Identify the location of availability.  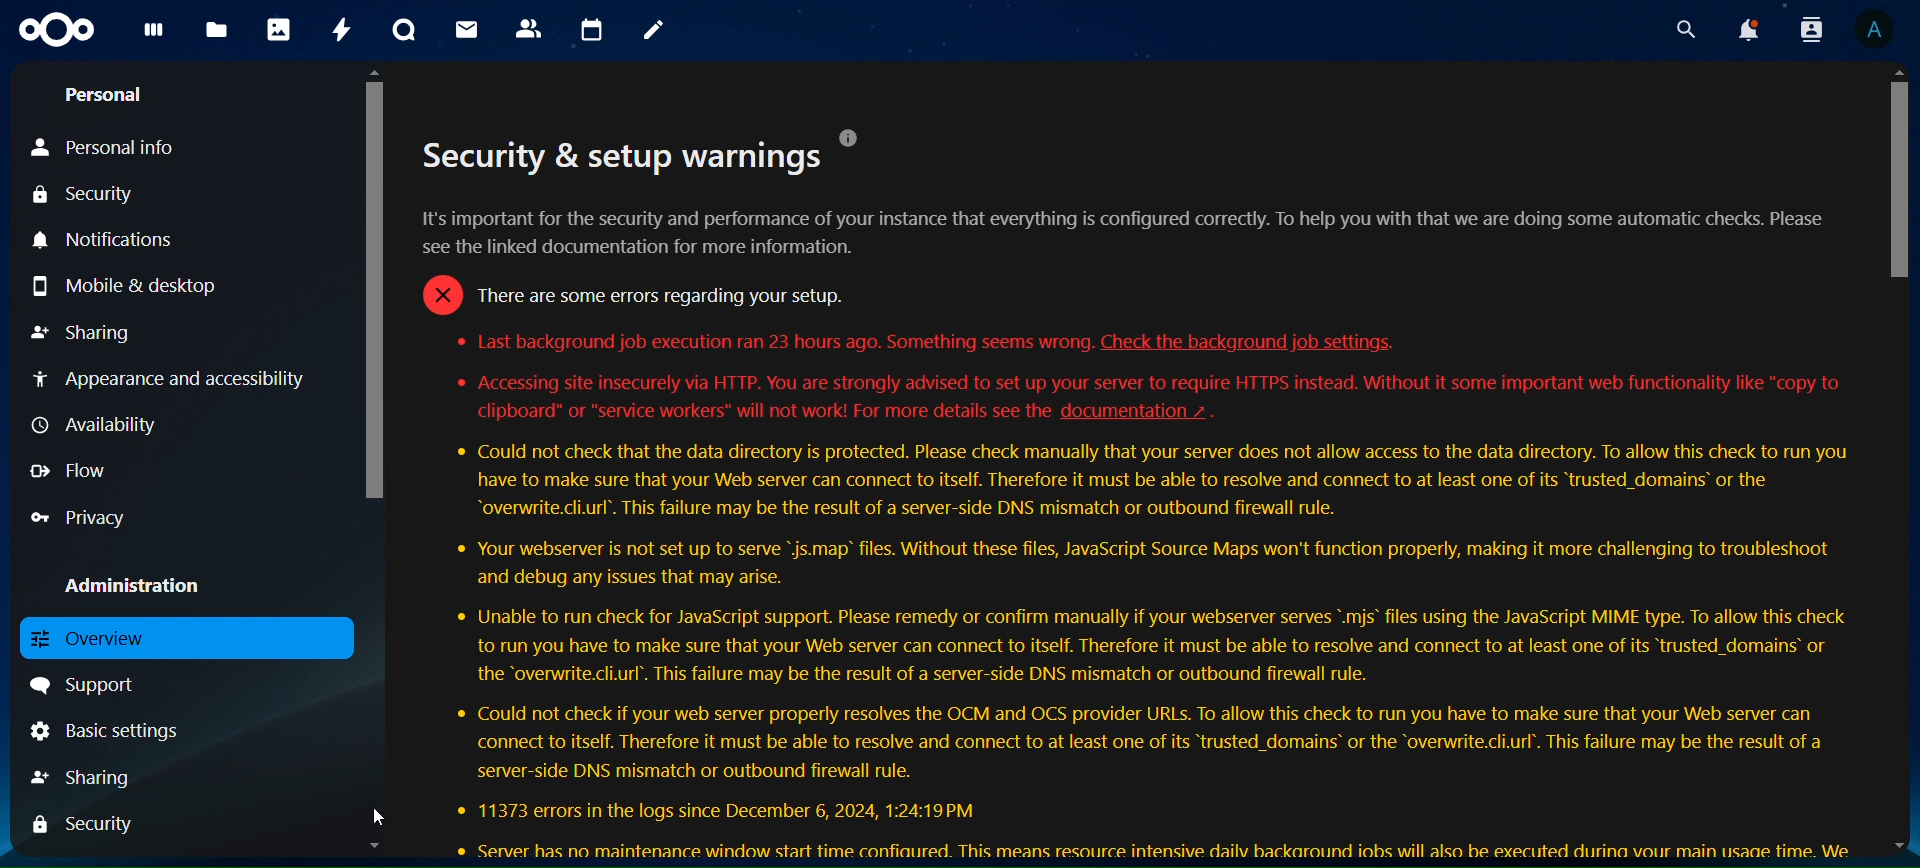
(94, 423).